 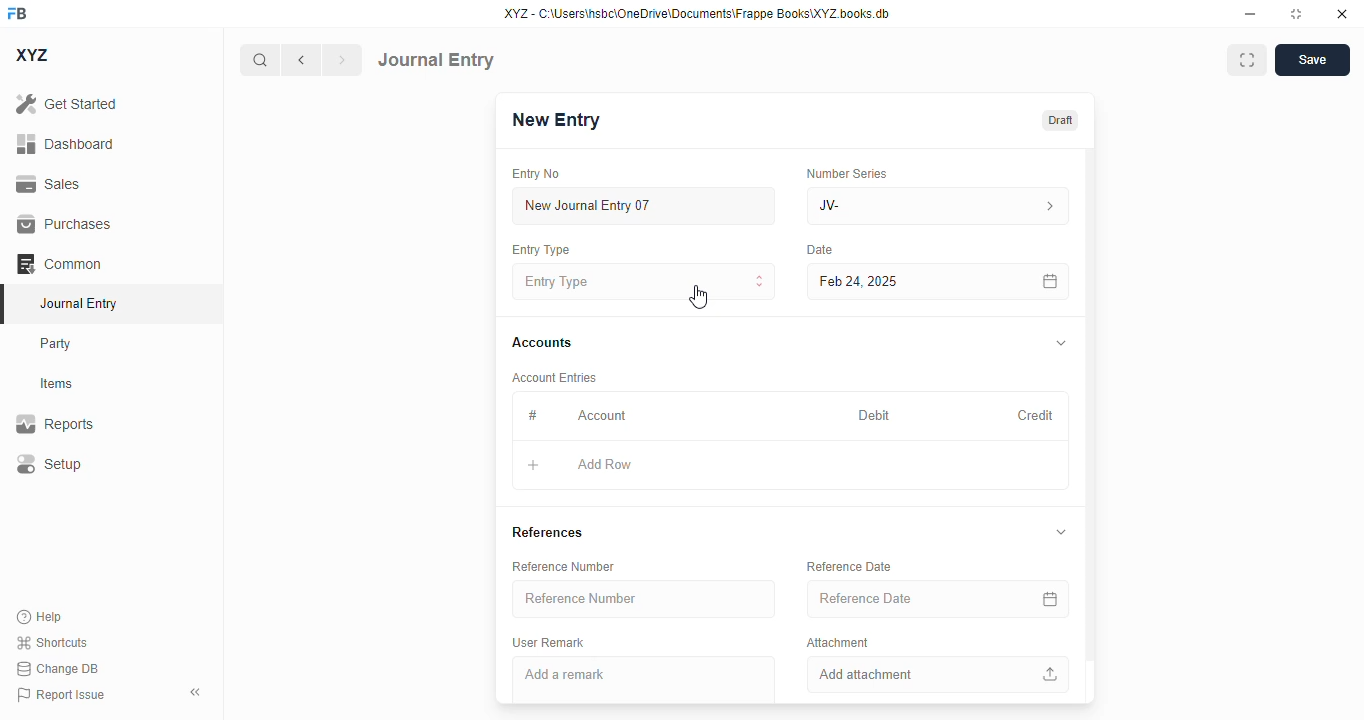 I want to click on number series, so click(x=849, y=173).